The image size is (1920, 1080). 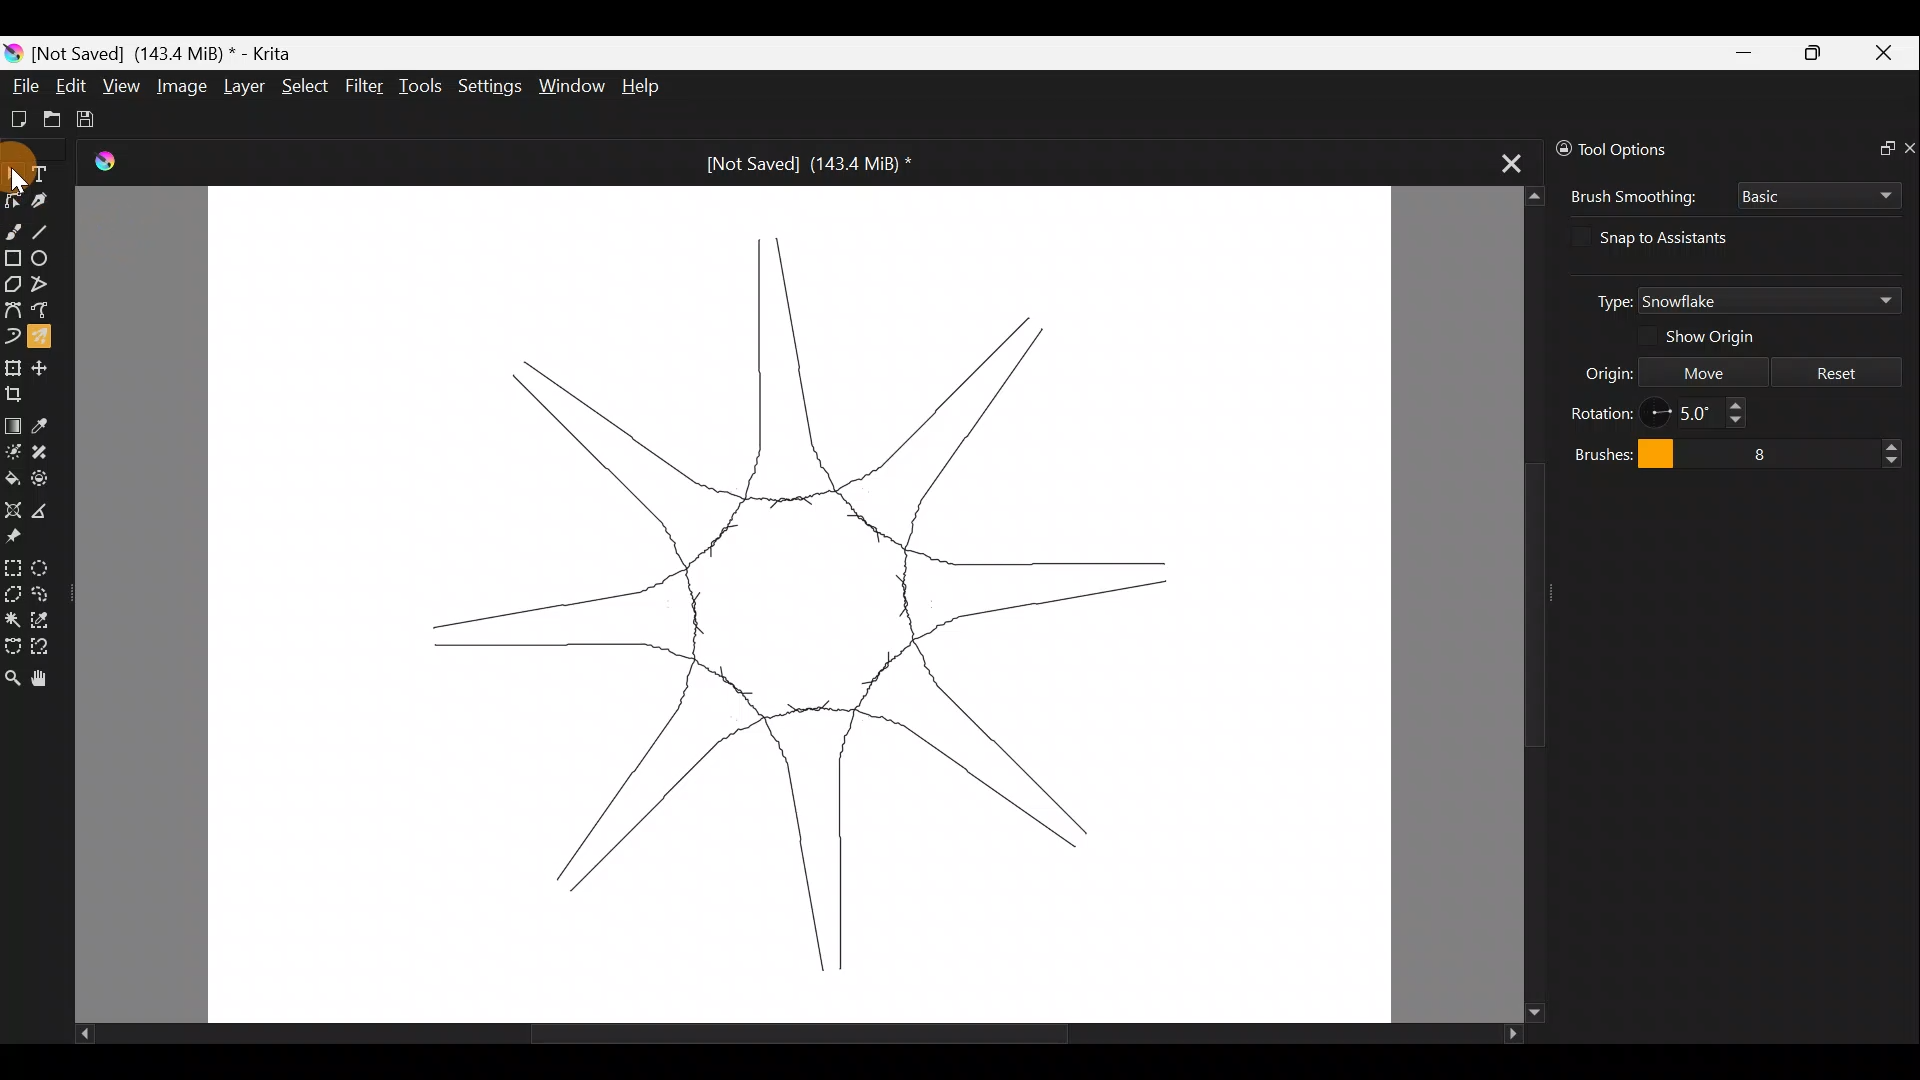 What do you see at coordinates (241, 86) in the screenshot?
I see `Layer` at bounding box center [241, 86].